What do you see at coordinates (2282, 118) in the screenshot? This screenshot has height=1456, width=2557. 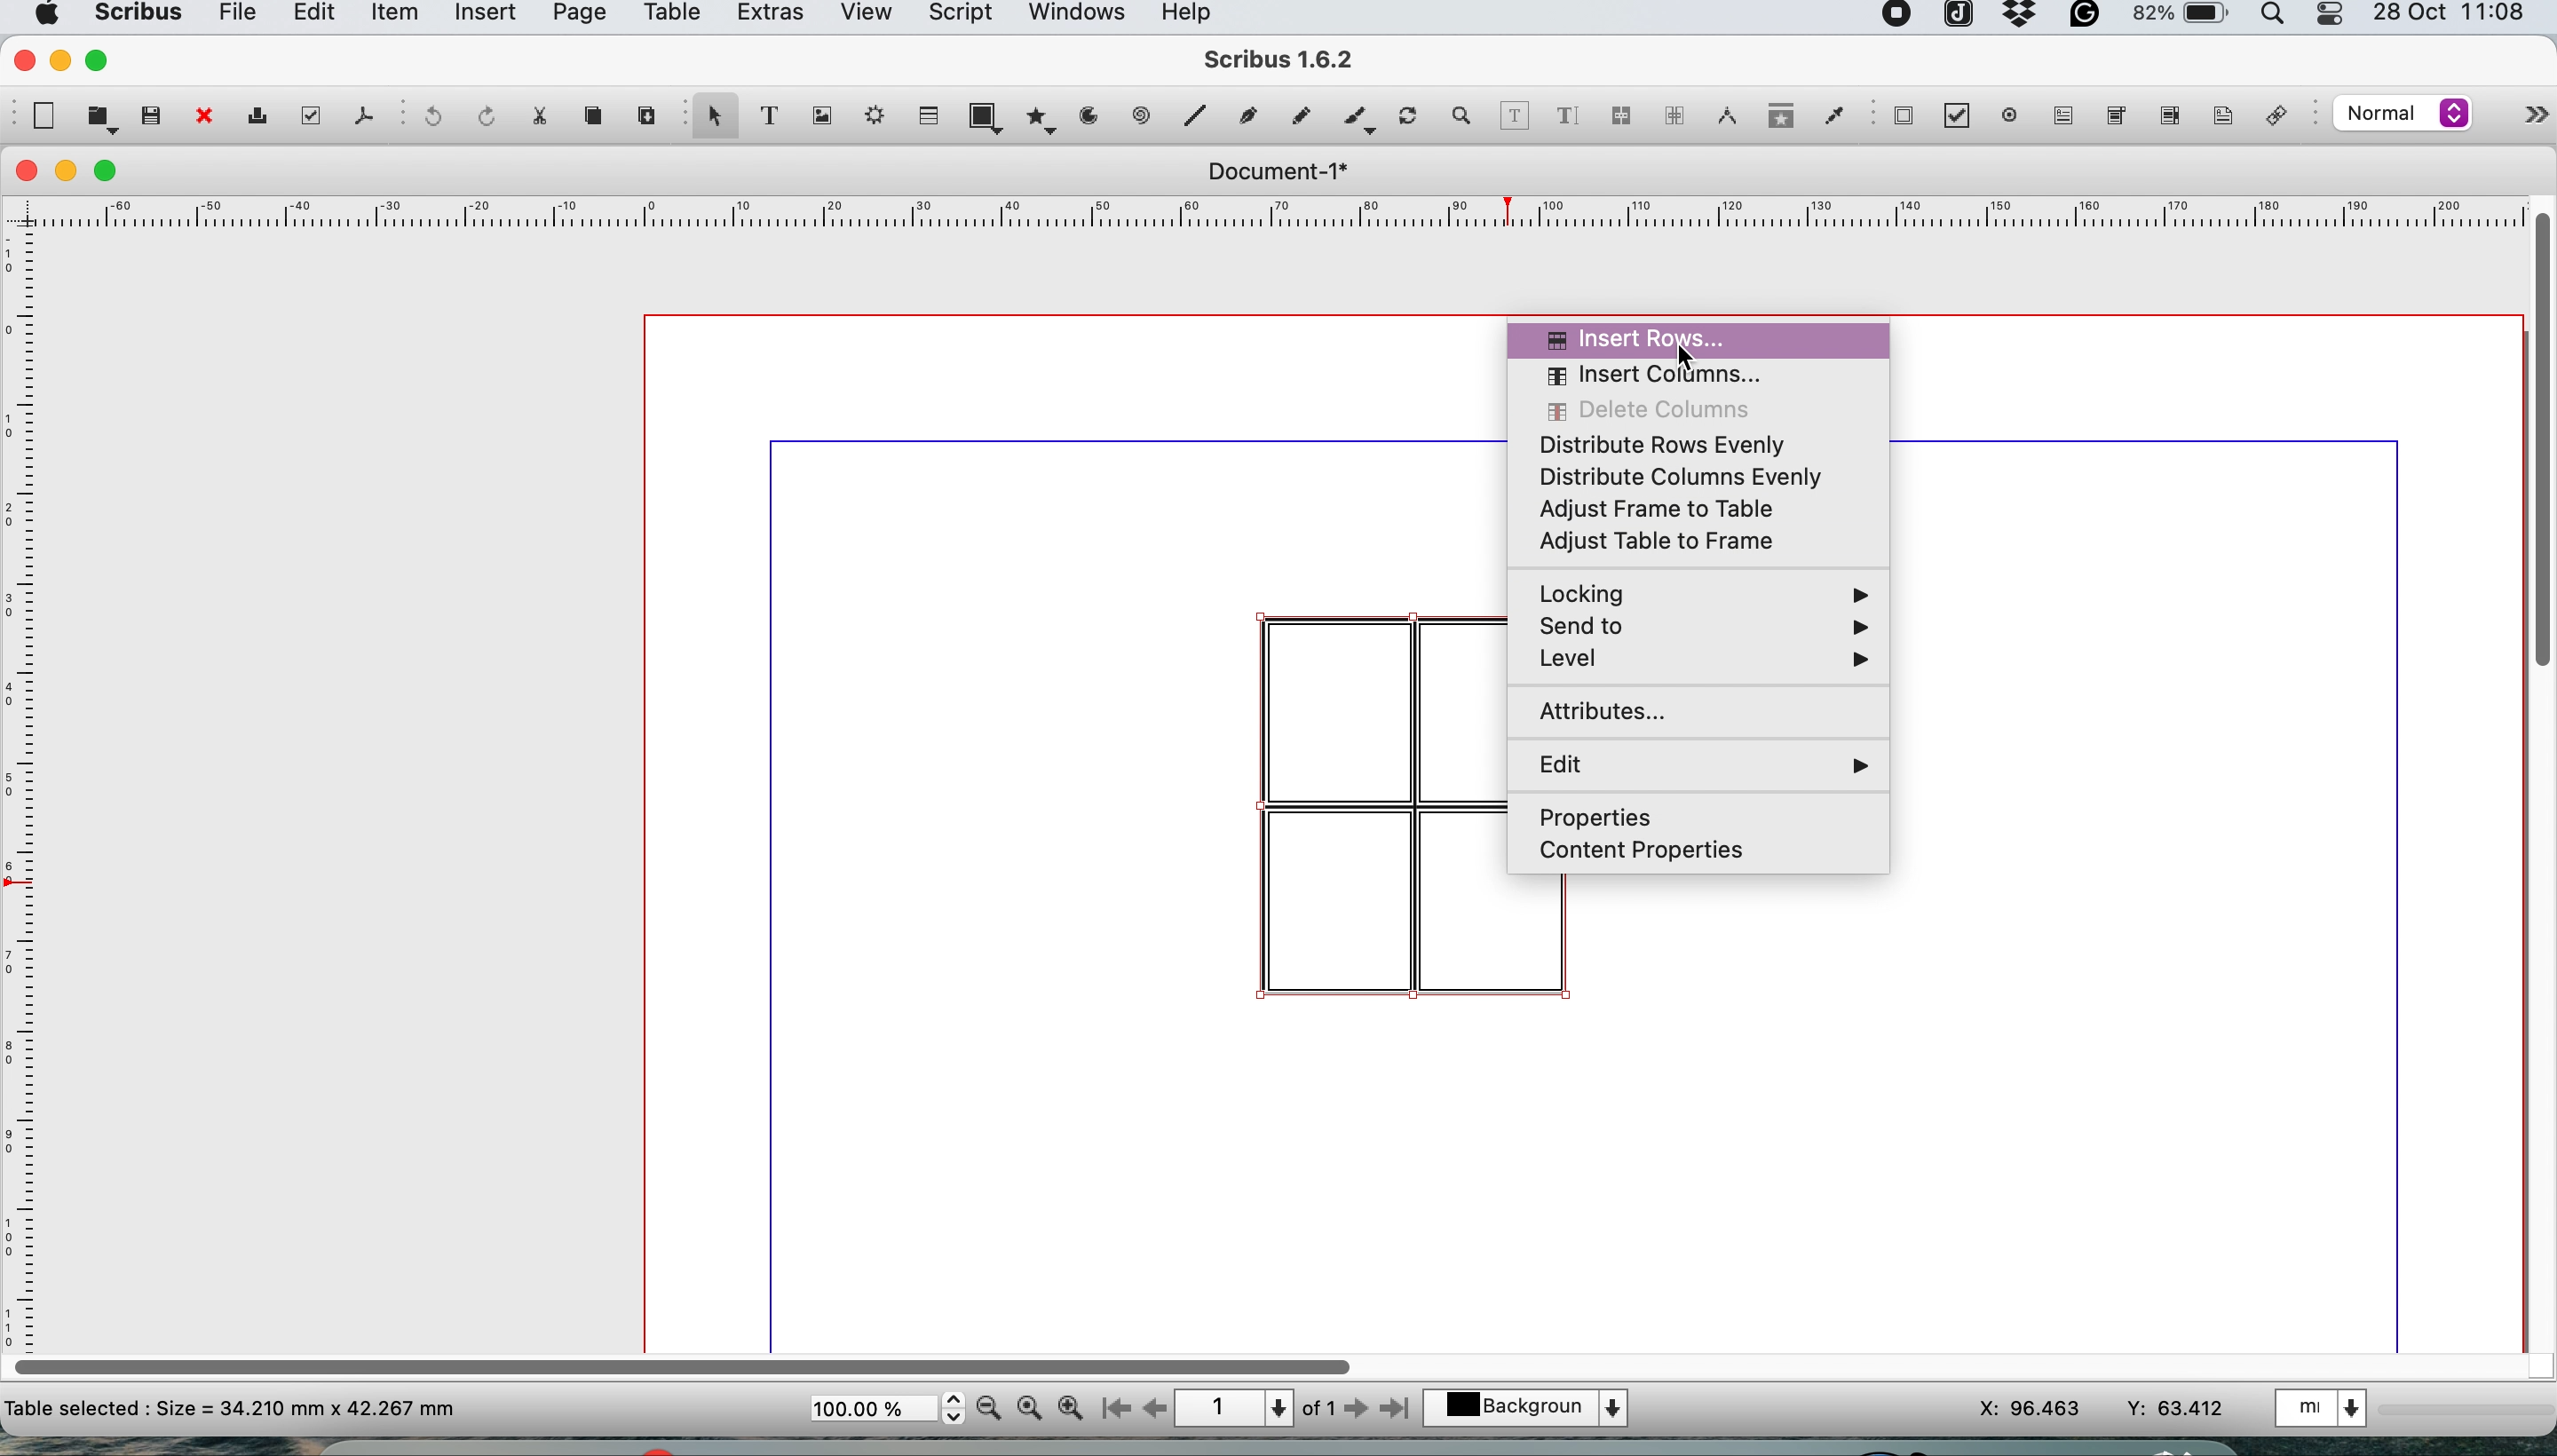 I see `link annotation` at bounding box center [2282, 118].